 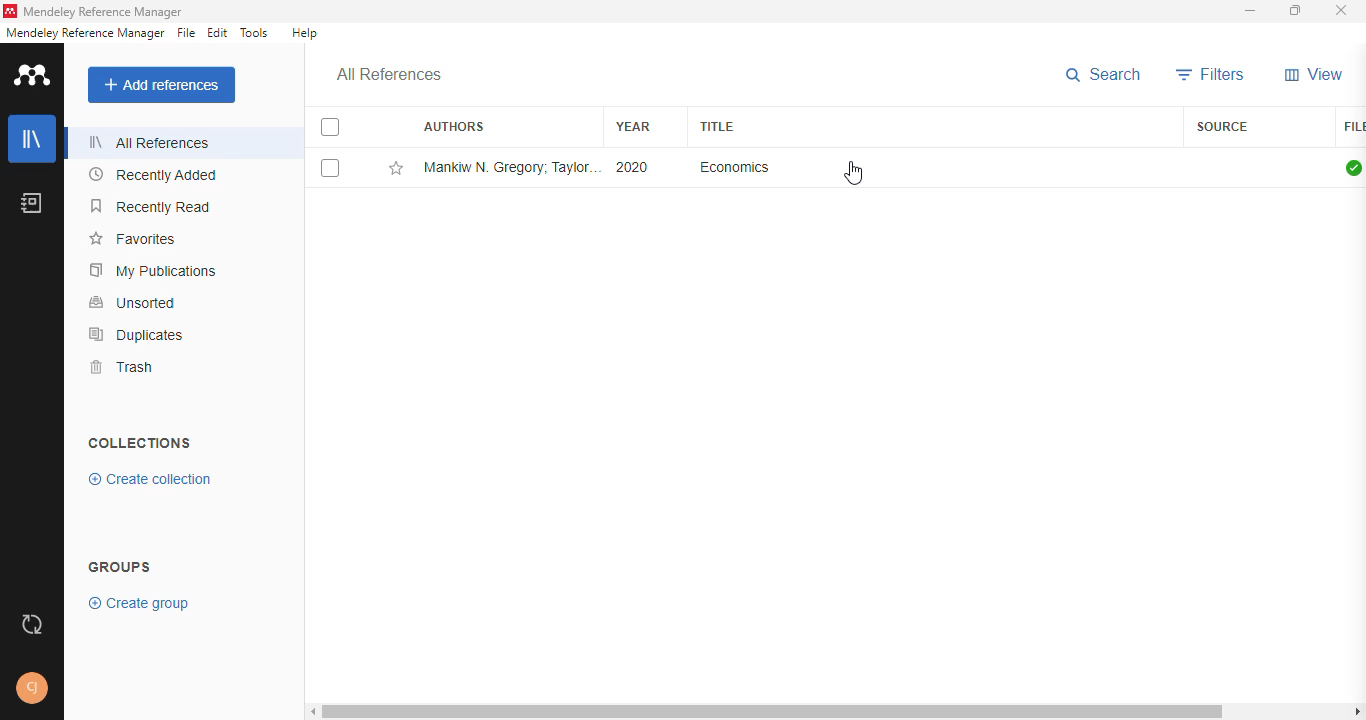 I want to click on view, so click(x=1315, y=76).